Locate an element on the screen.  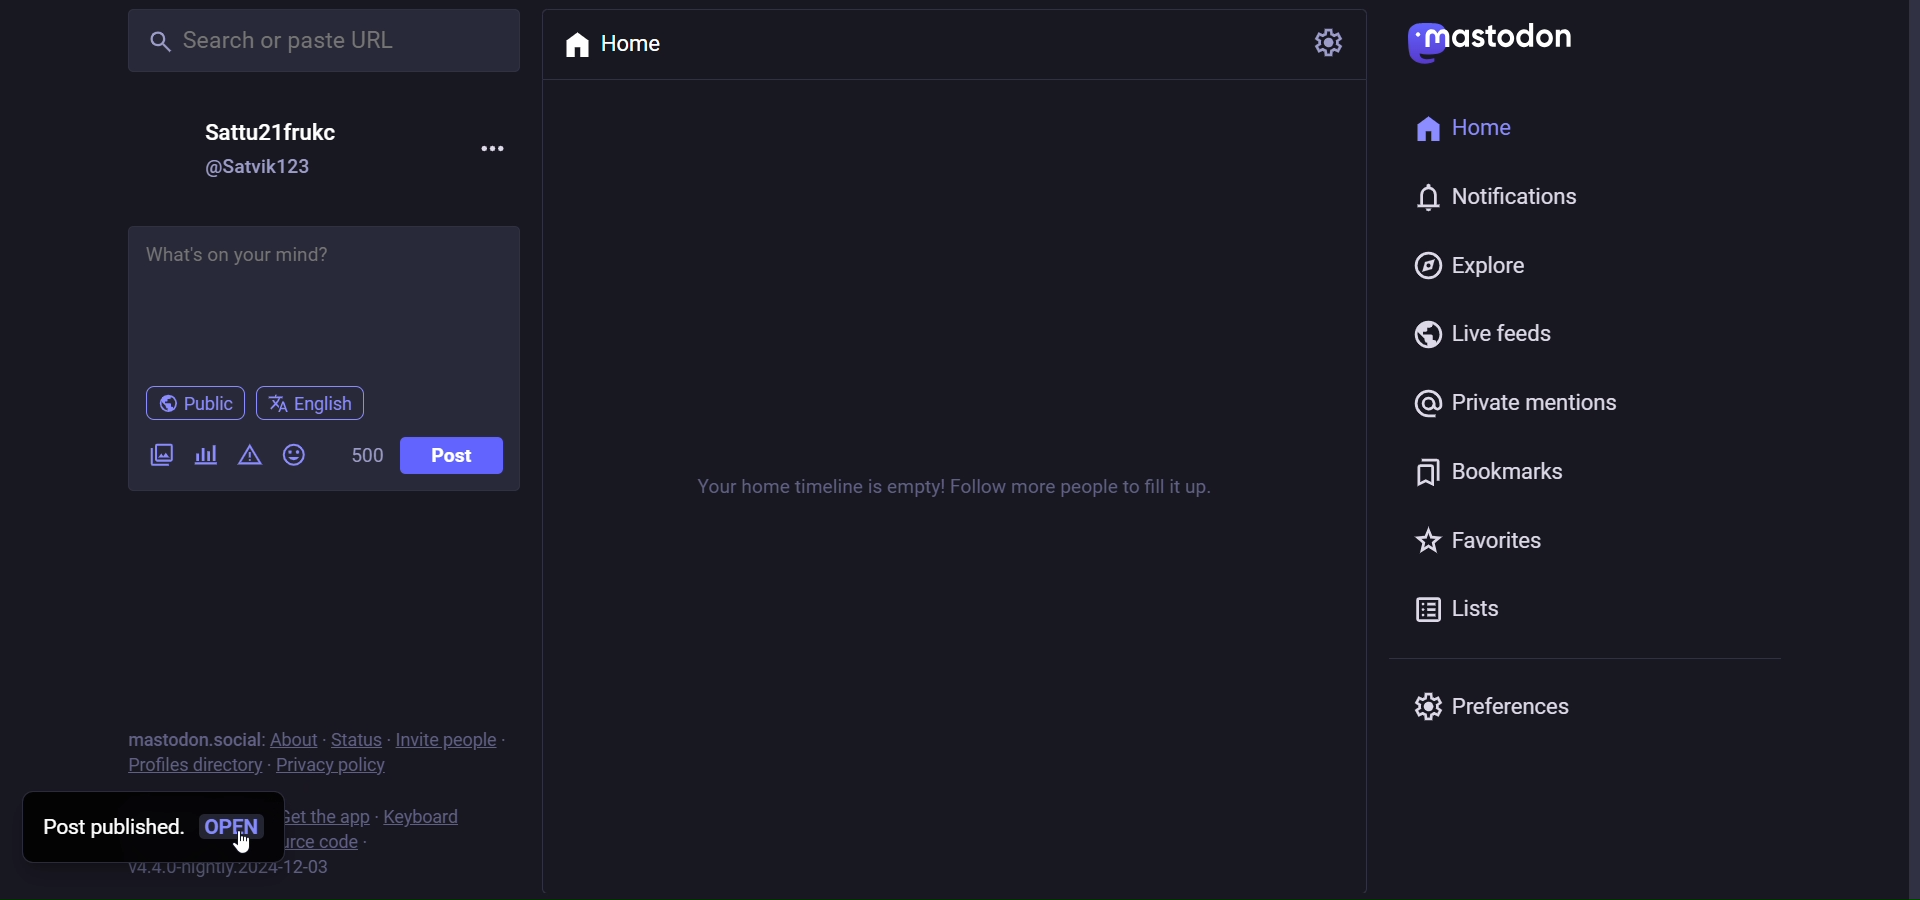
mastodon is located at coordinates (1501, 39).